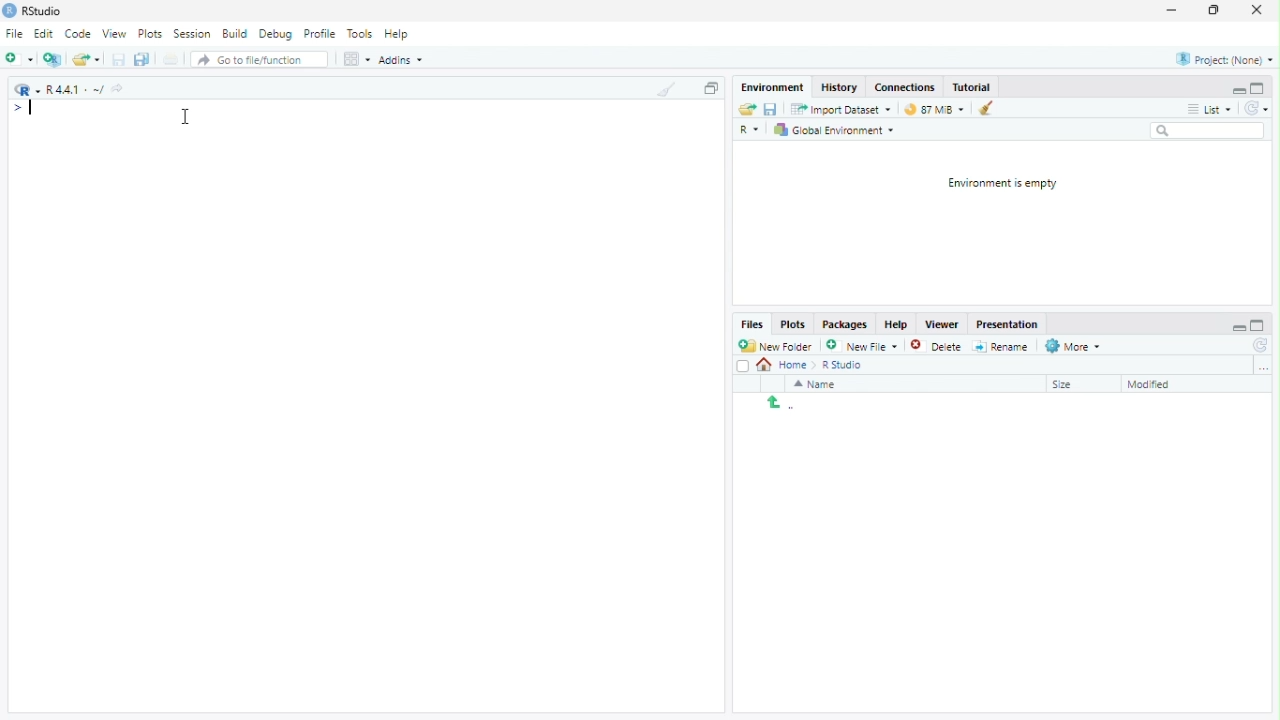 This screenshot has width=1280, height=720. What do you see at coordinates (781, 404) in the screenshot?
I see `Return` at bounding box center [781, 404].